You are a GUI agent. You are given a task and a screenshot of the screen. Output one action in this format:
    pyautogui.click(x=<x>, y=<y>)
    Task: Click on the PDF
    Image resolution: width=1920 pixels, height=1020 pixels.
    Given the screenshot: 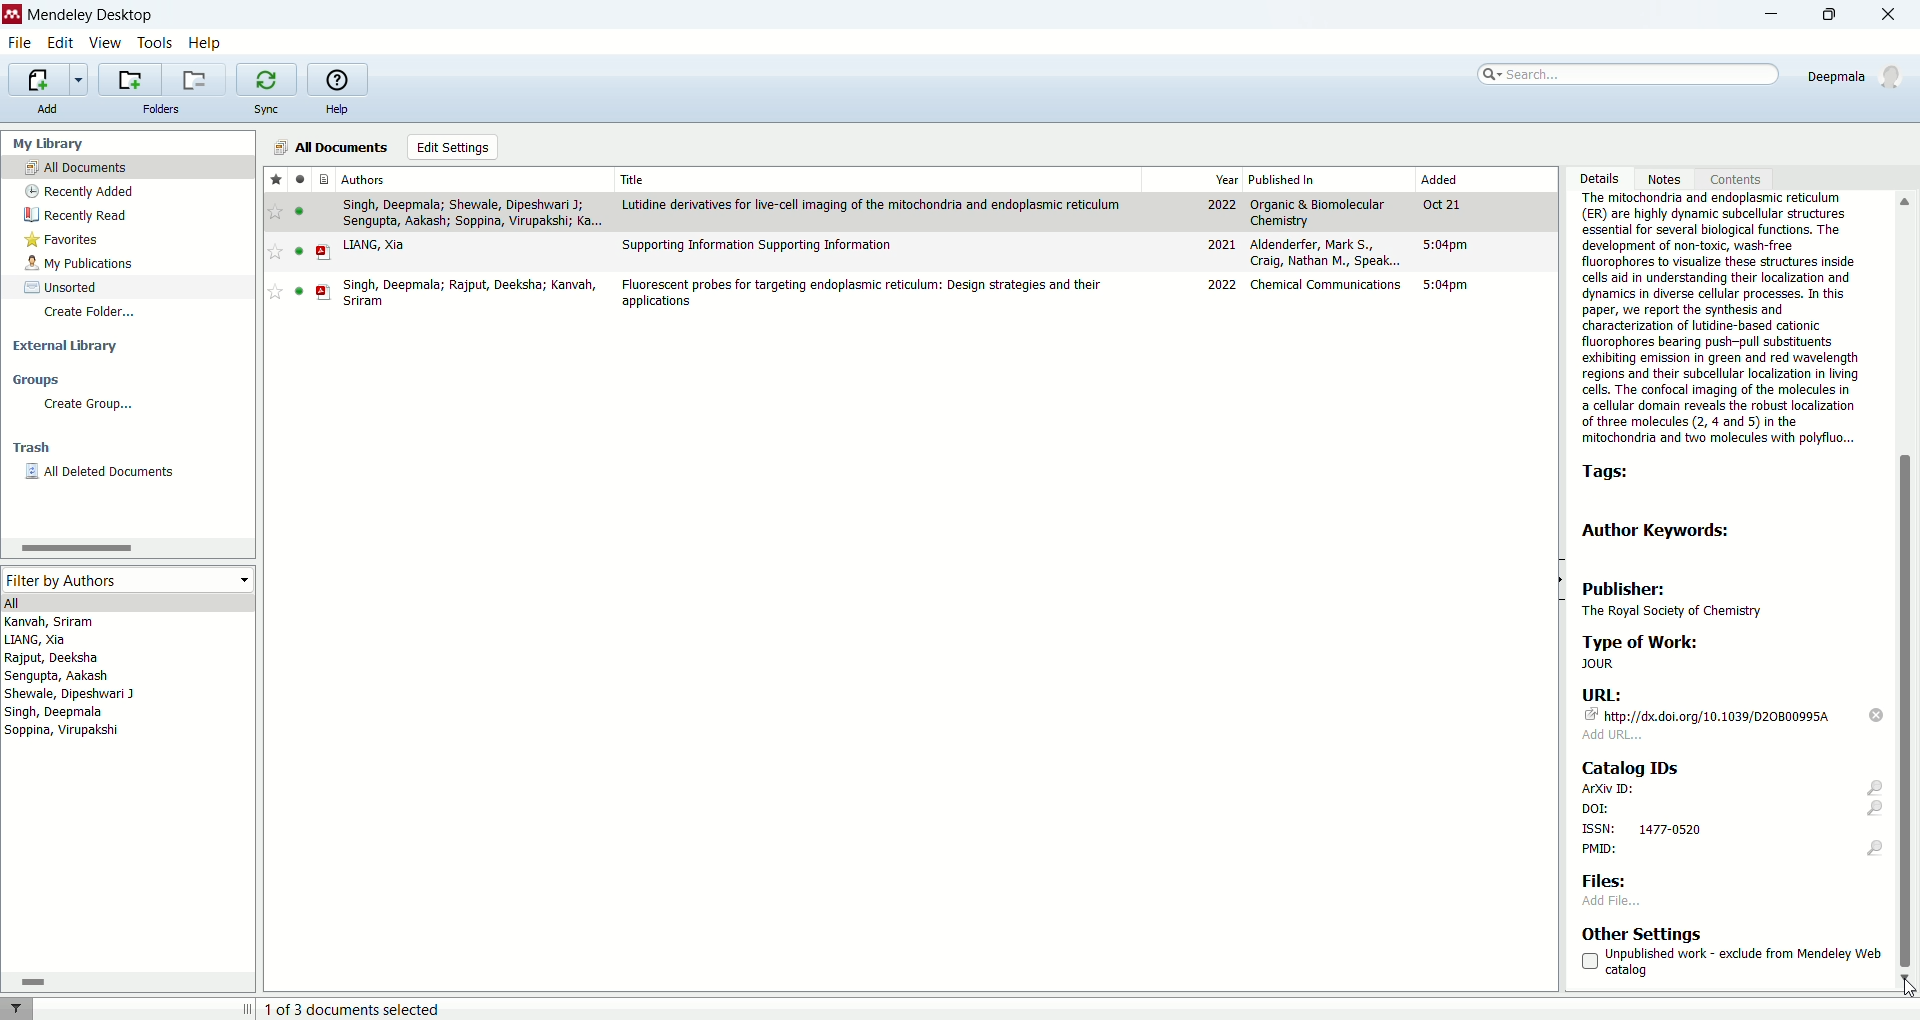 What is the action you would take?
    pyautogui.click(x=324, y=292)
    